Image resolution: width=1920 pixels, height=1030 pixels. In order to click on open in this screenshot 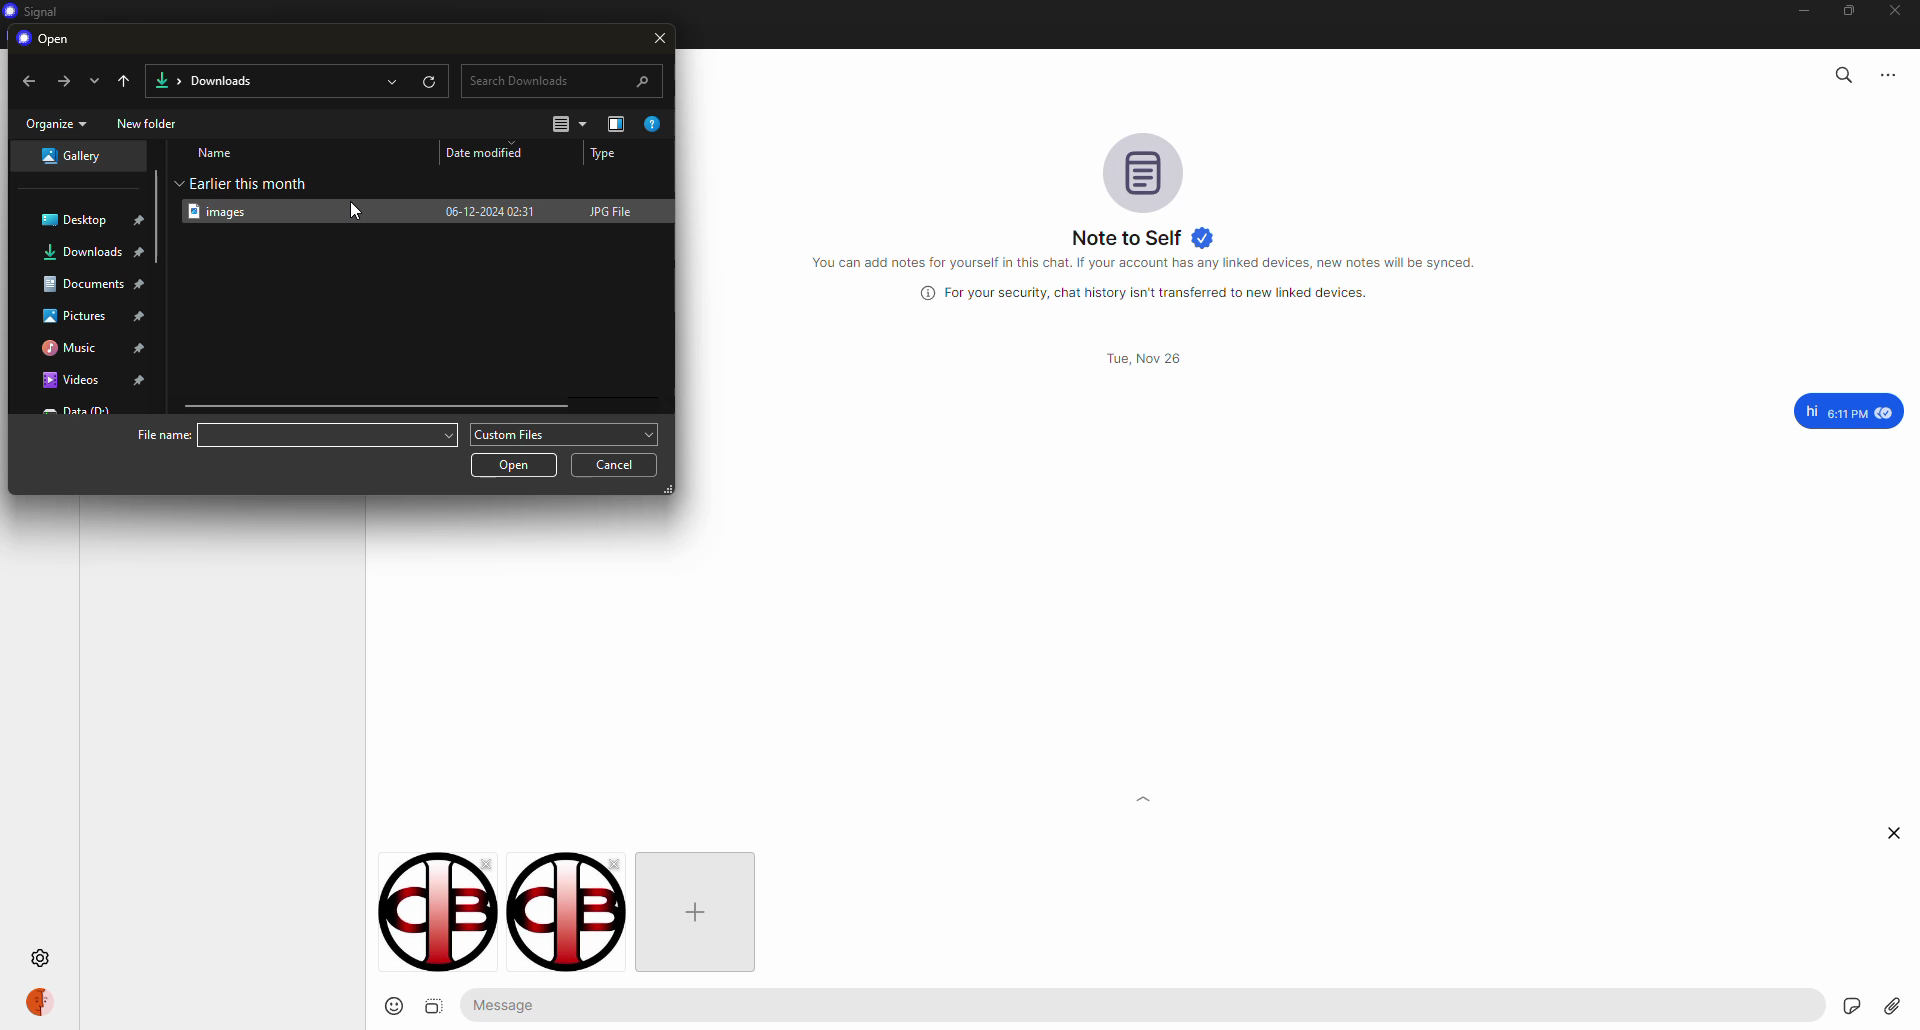, I will do `click(51, 39)`.